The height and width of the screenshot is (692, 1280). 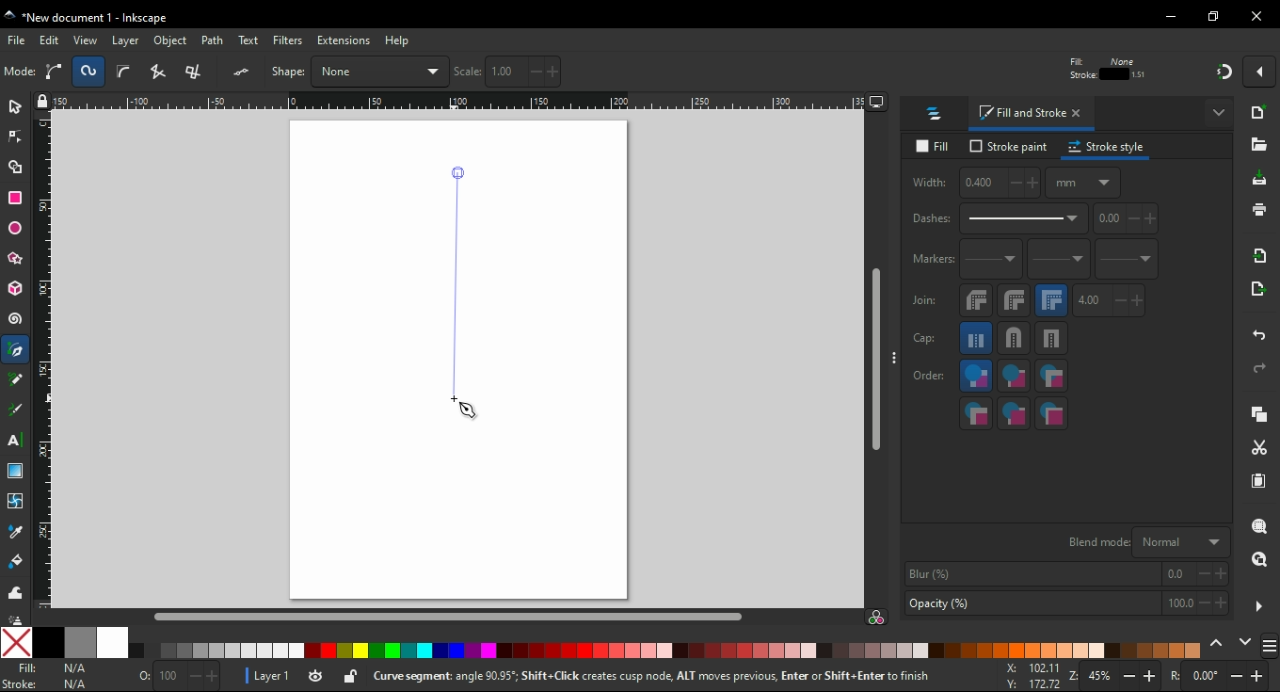 What do you see at coordinates (1259, 607) in the screenshot?
I see `more settings` at bounding box center [1259, 607].